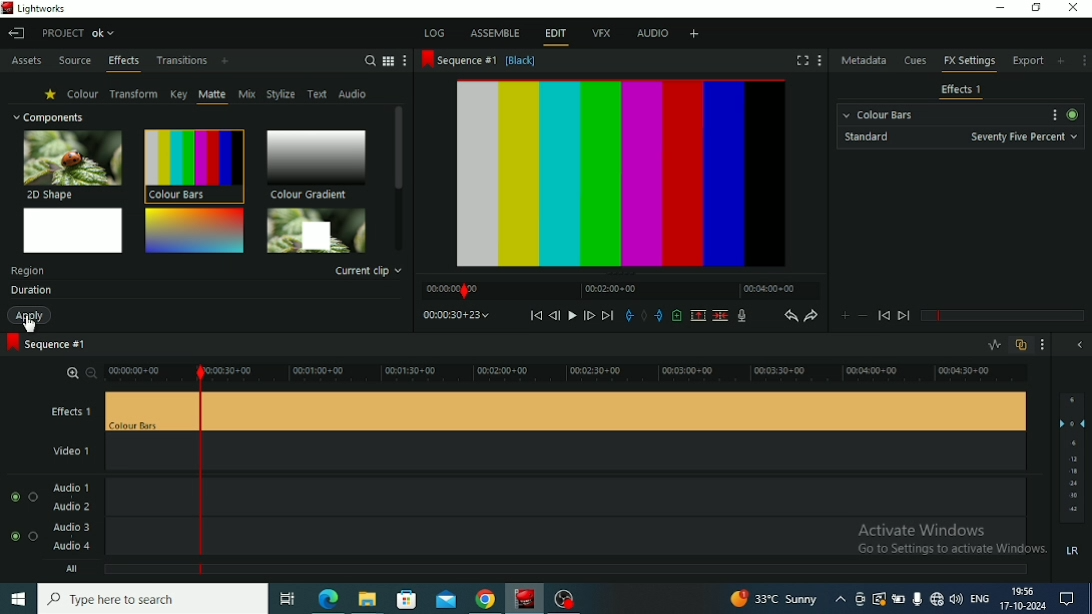 Image resolution: width=1092 pixels, height=614 pixels. What do you see at coordinates (626, 496) in the screenshot?
I see `Audio 1  and 2` at bounding box center [626, 496].